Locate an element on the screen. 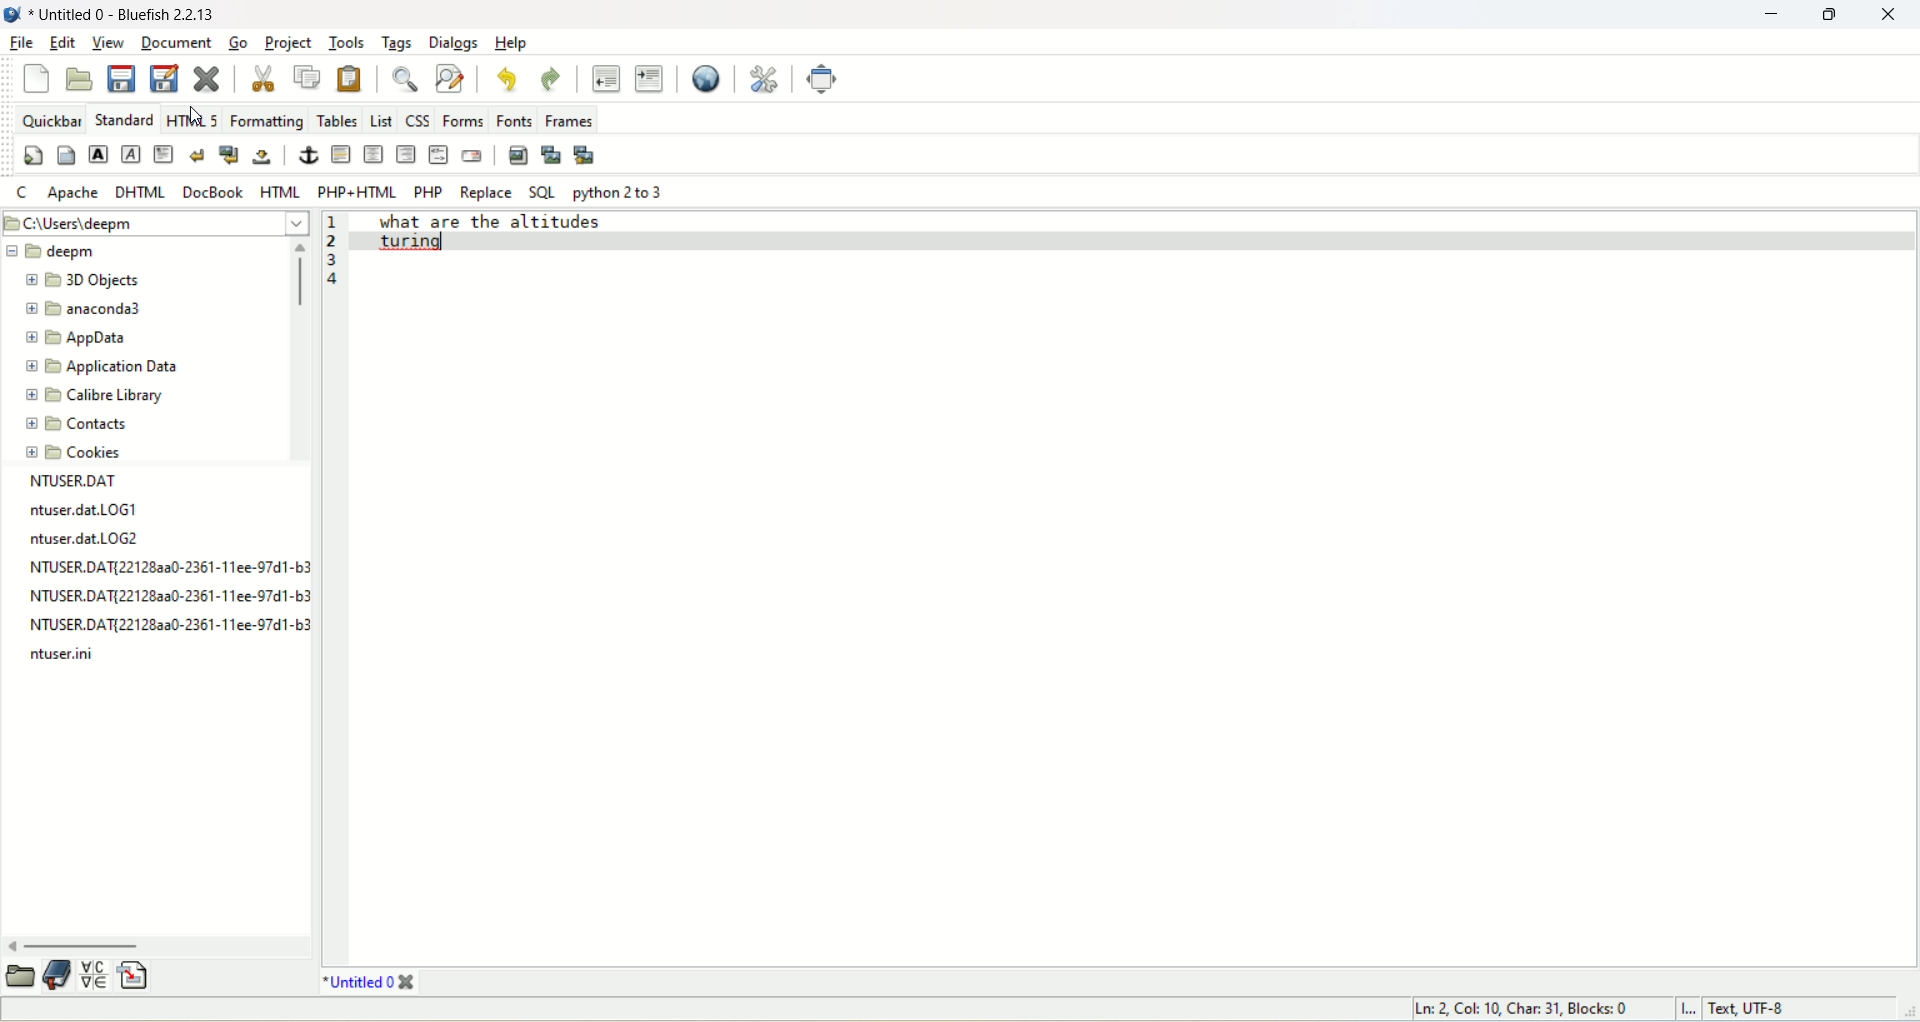 This screenshot has height=1022, width=1920. show find bar is located at coordinates (408, 81).